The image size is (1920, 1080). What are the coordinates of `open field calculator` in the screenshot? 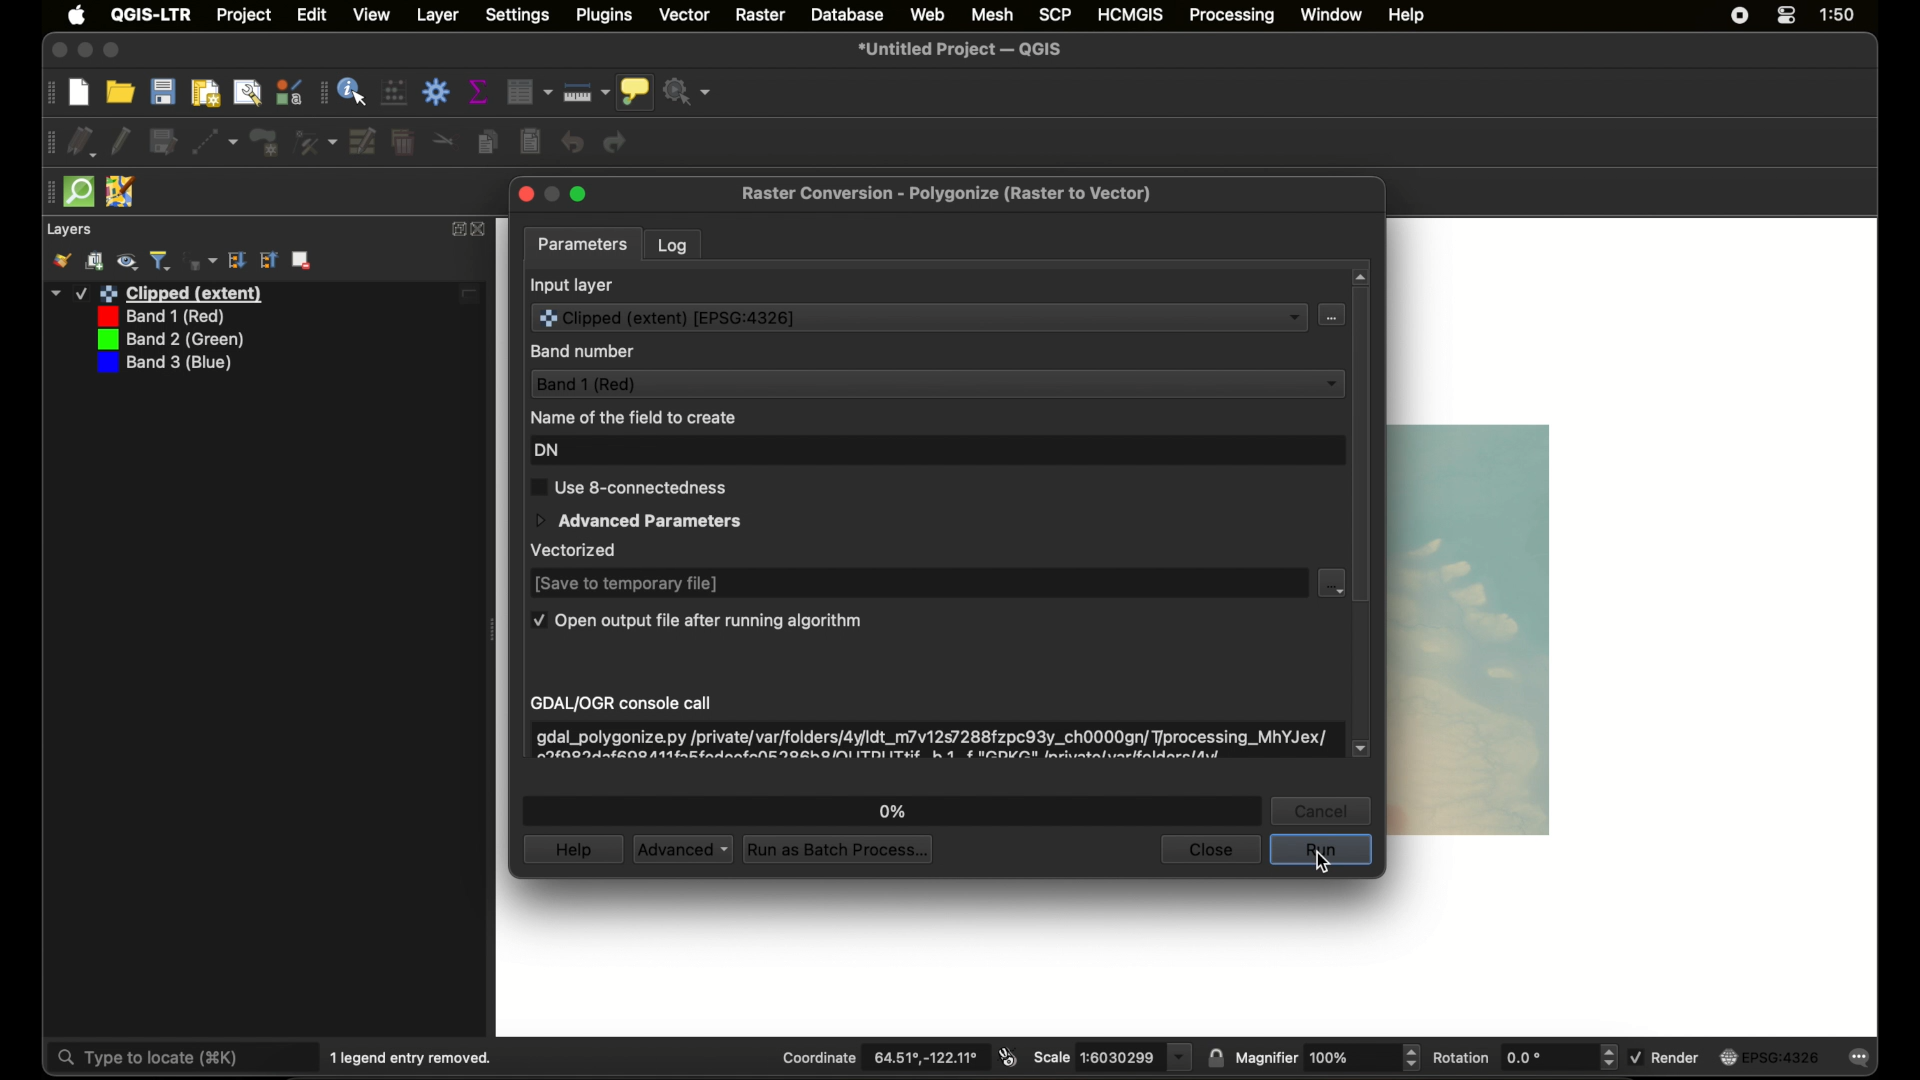 It's located at (393, 91).